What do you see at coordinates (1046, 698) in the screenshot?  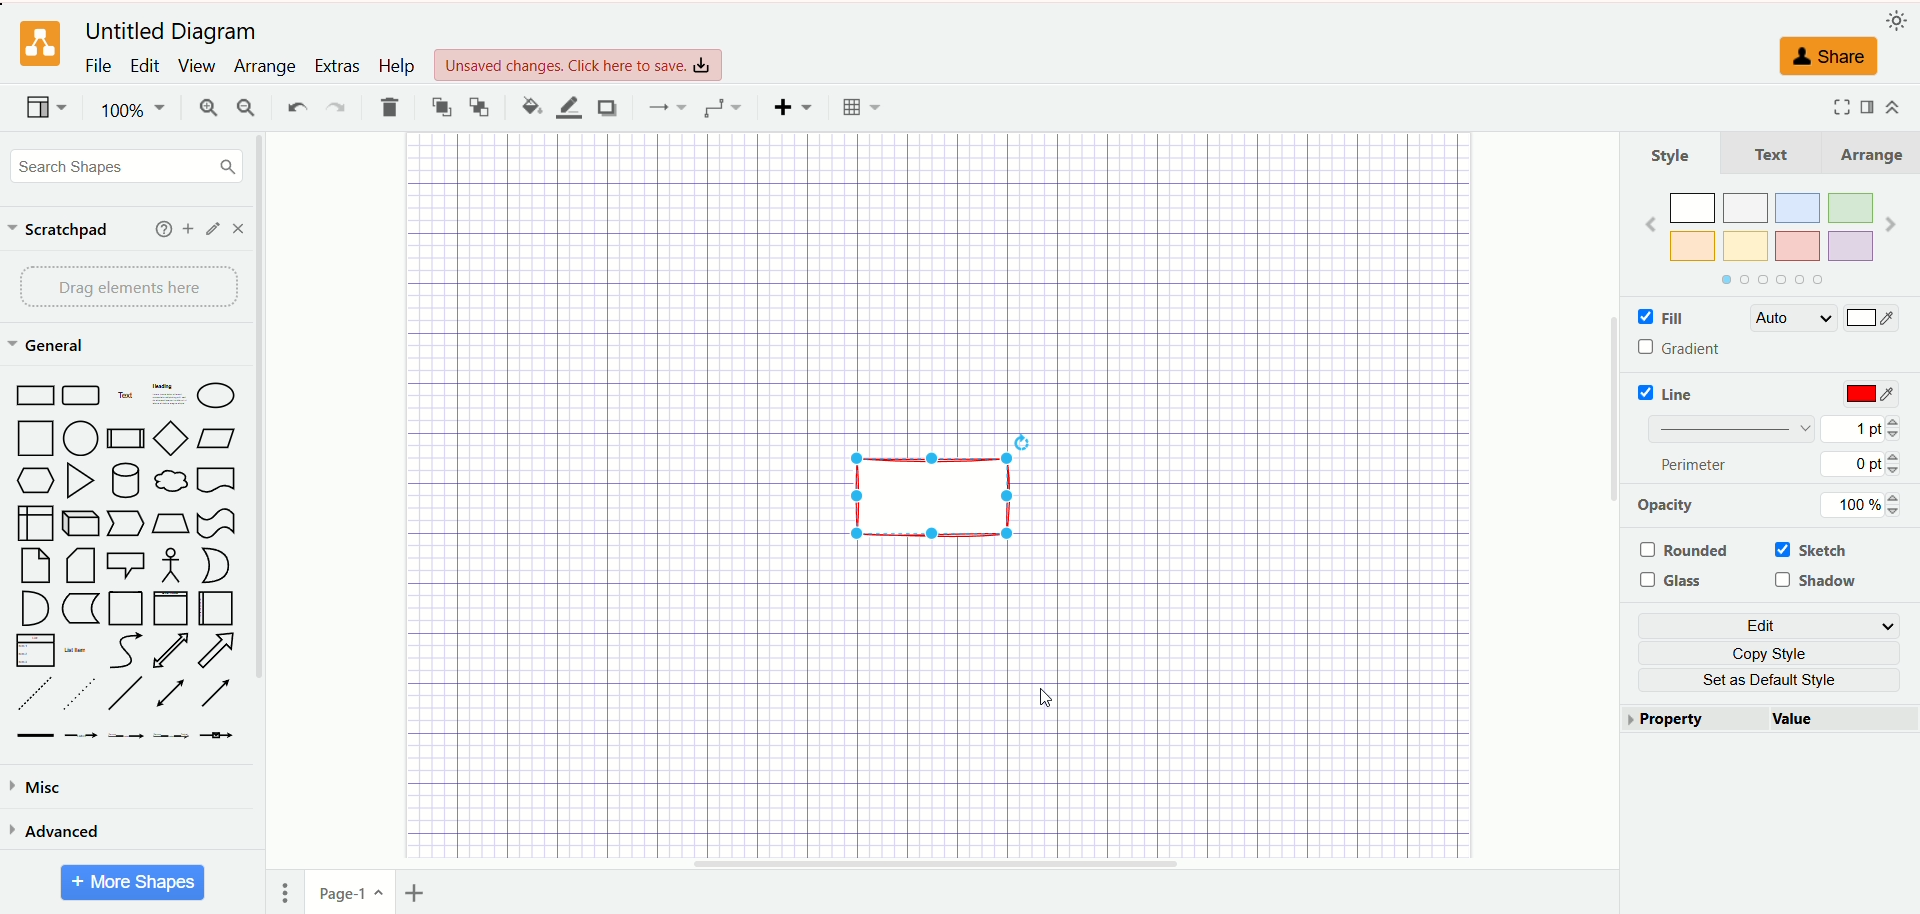 I see `cursor` at bounding box center [1046, 698].